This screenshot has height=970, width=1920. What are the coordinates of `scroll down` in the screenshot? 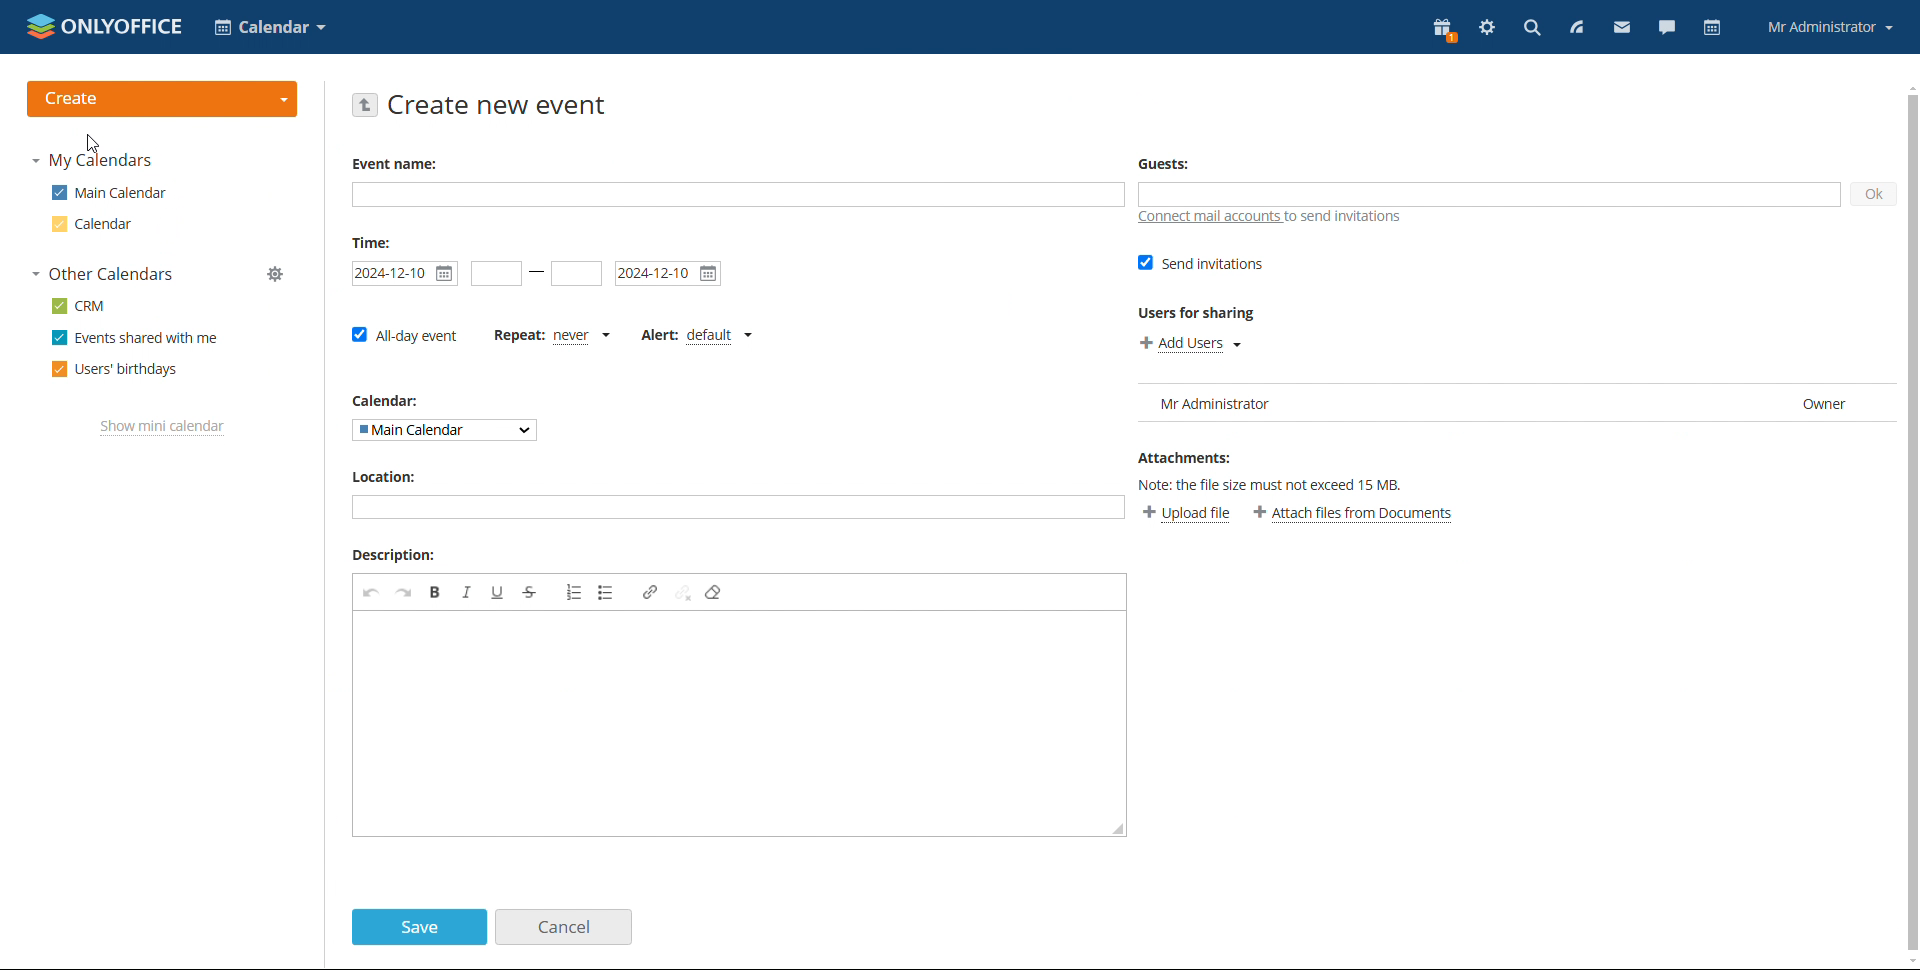 It's located at (1908, 962).